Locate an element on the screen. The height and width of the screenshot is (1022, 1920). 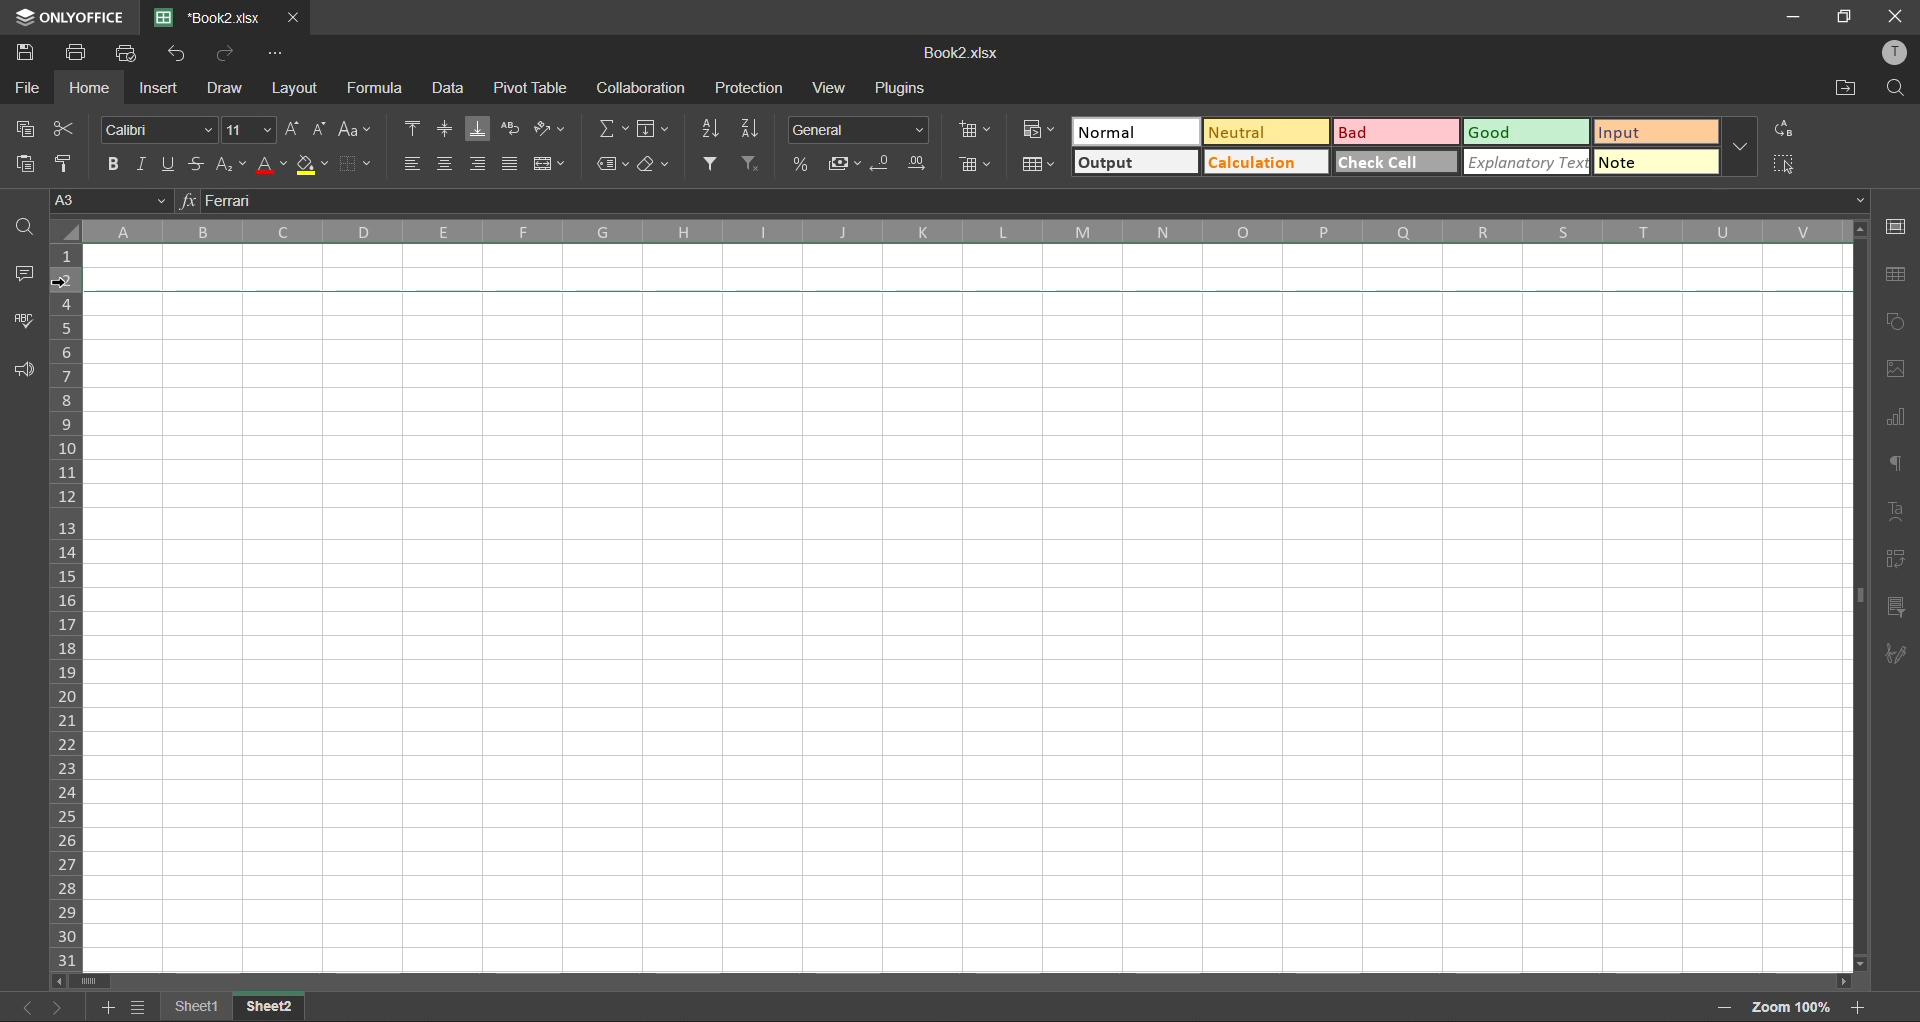
sheet names is located at coordinates (201, 1006).